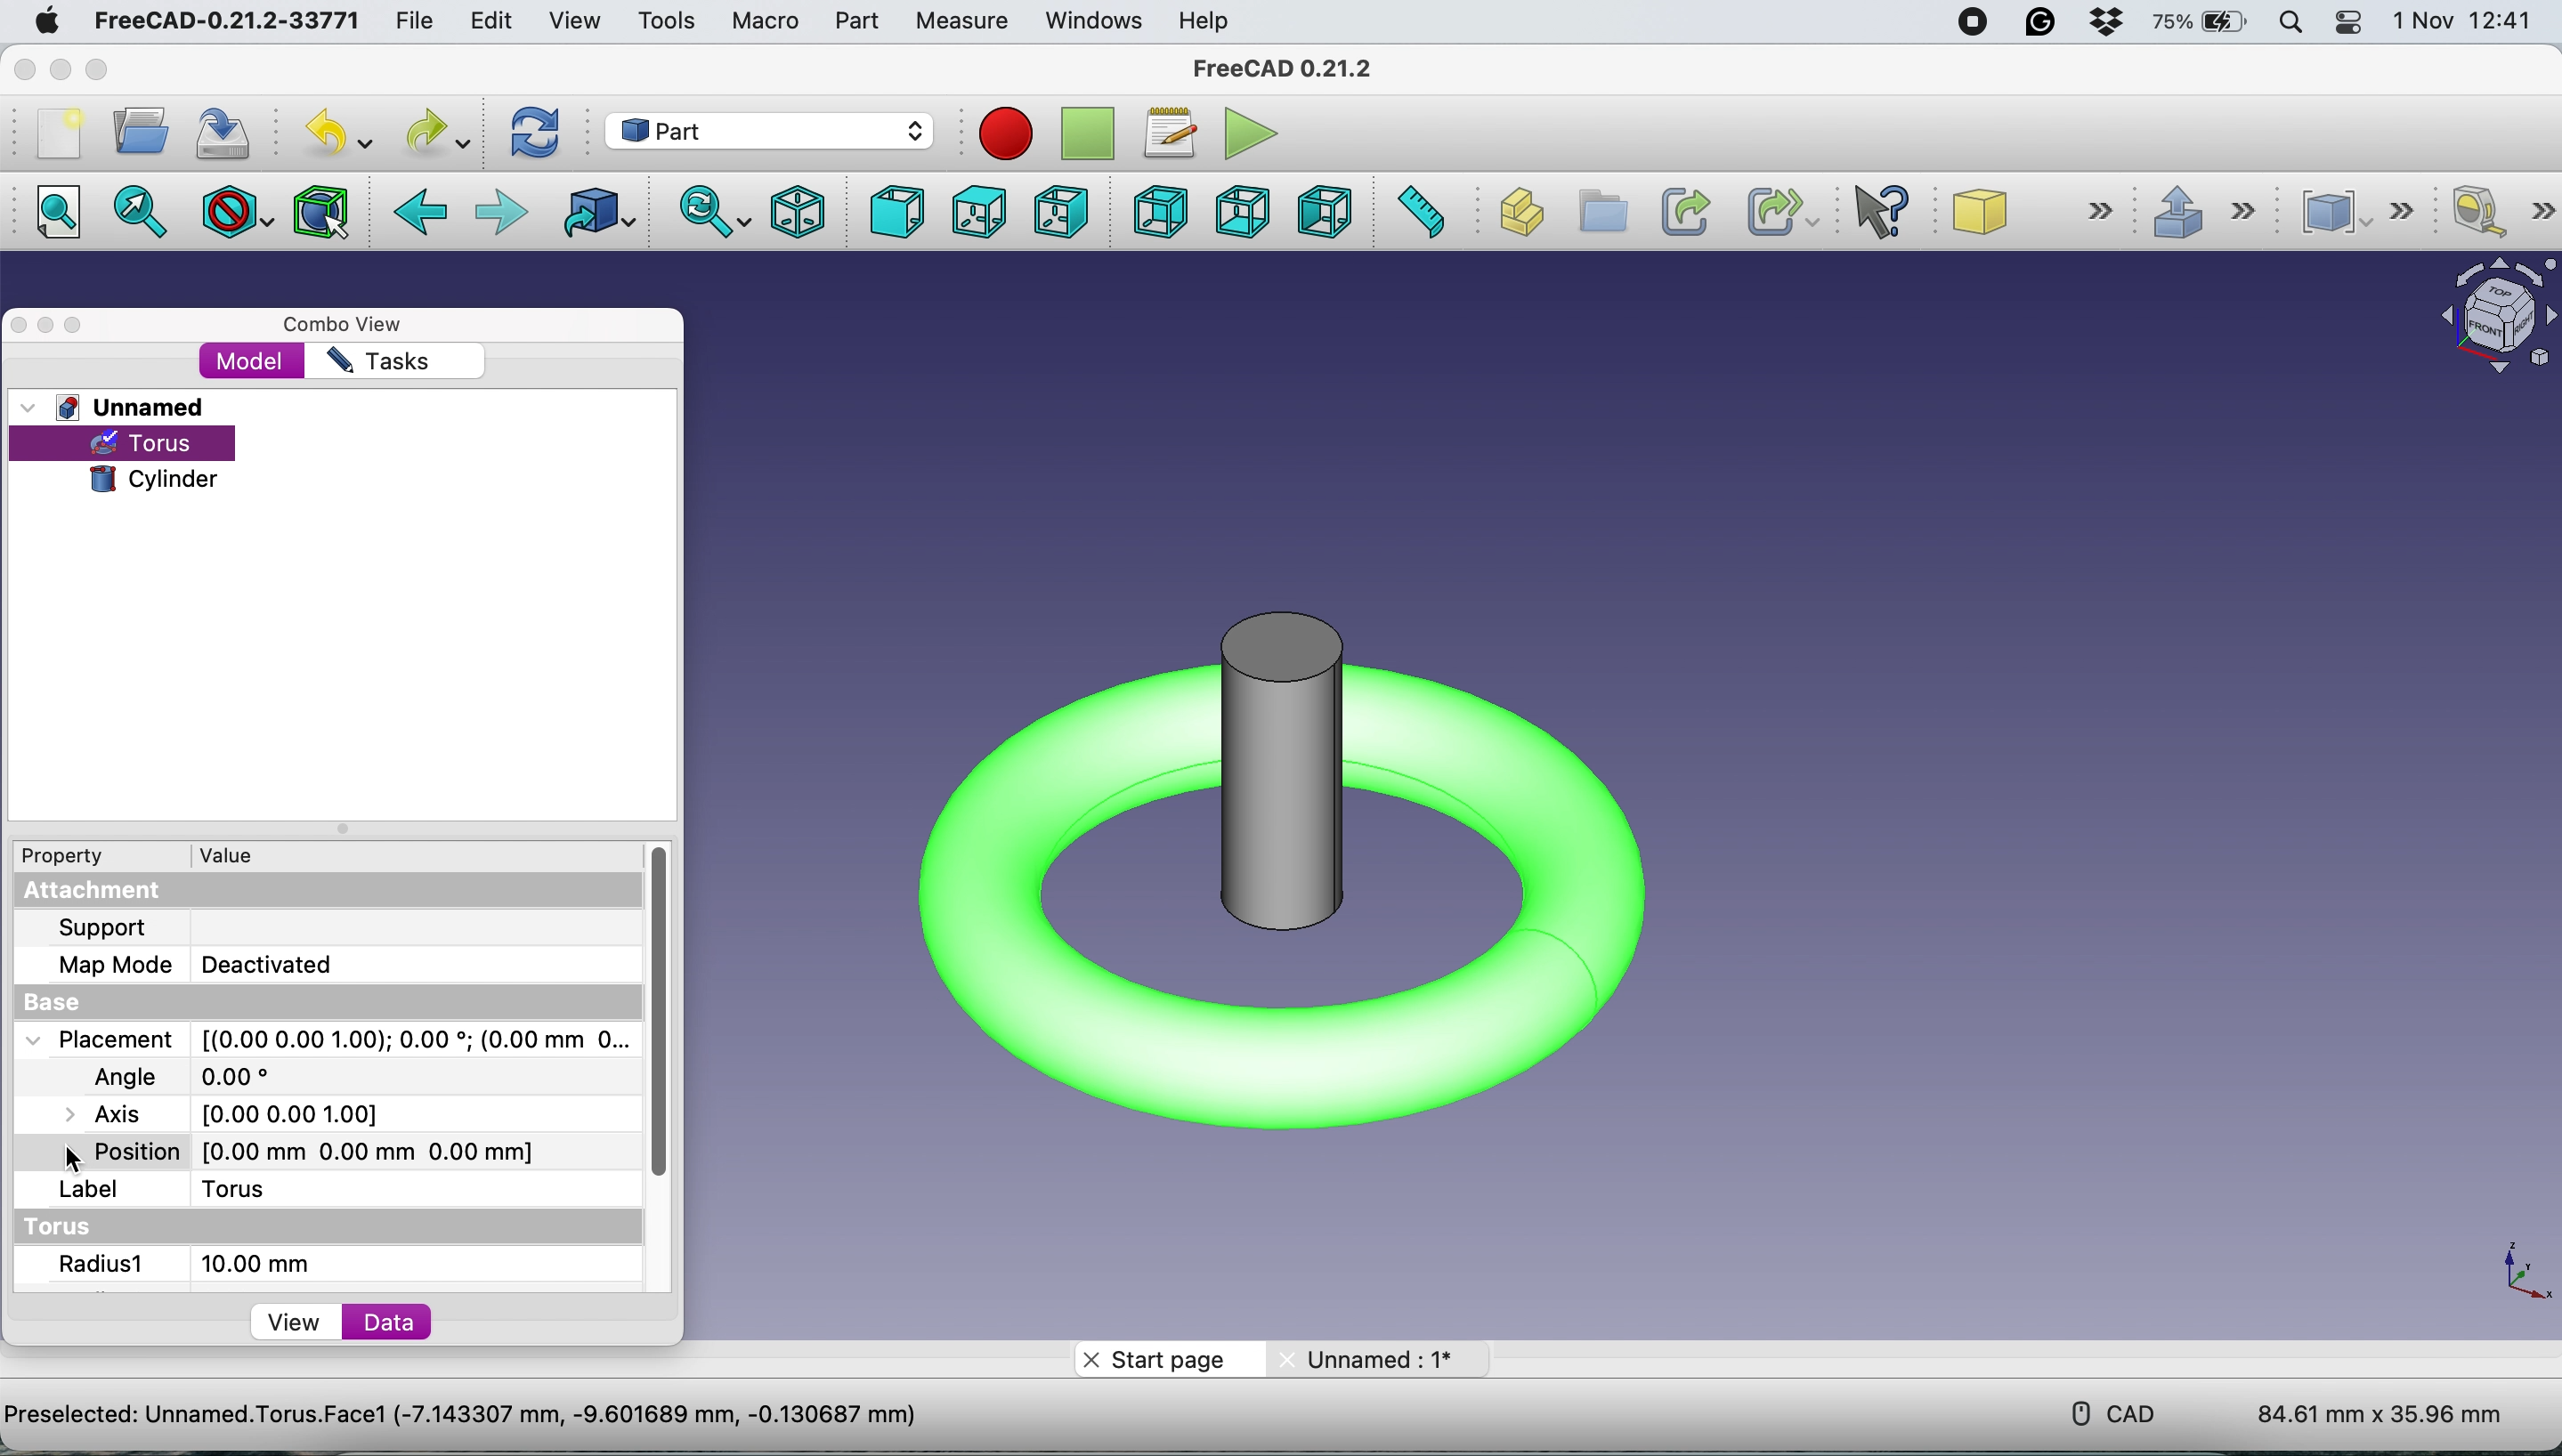 This screenshot has height=1456, width=2562. I want to click on part, so click(852, 23).